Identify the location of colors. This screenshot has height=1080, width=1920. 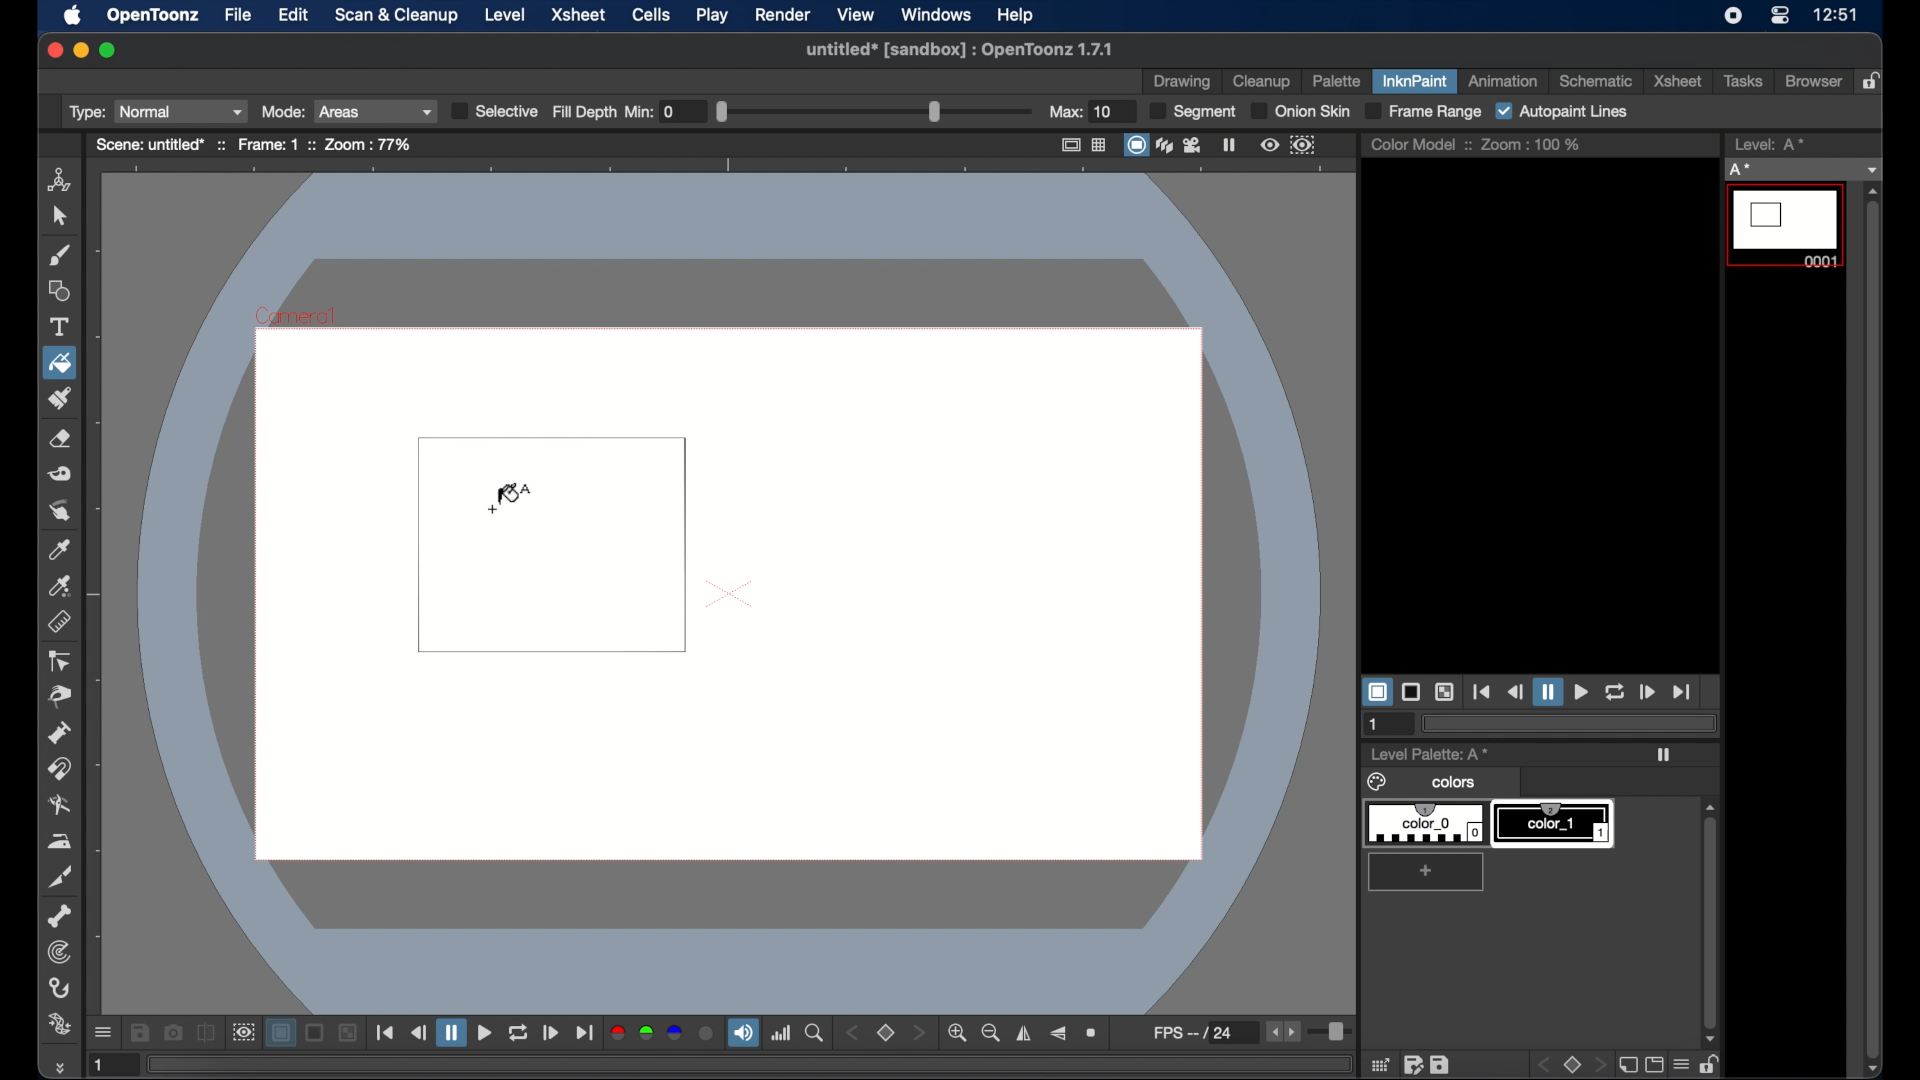
(1424, 783).